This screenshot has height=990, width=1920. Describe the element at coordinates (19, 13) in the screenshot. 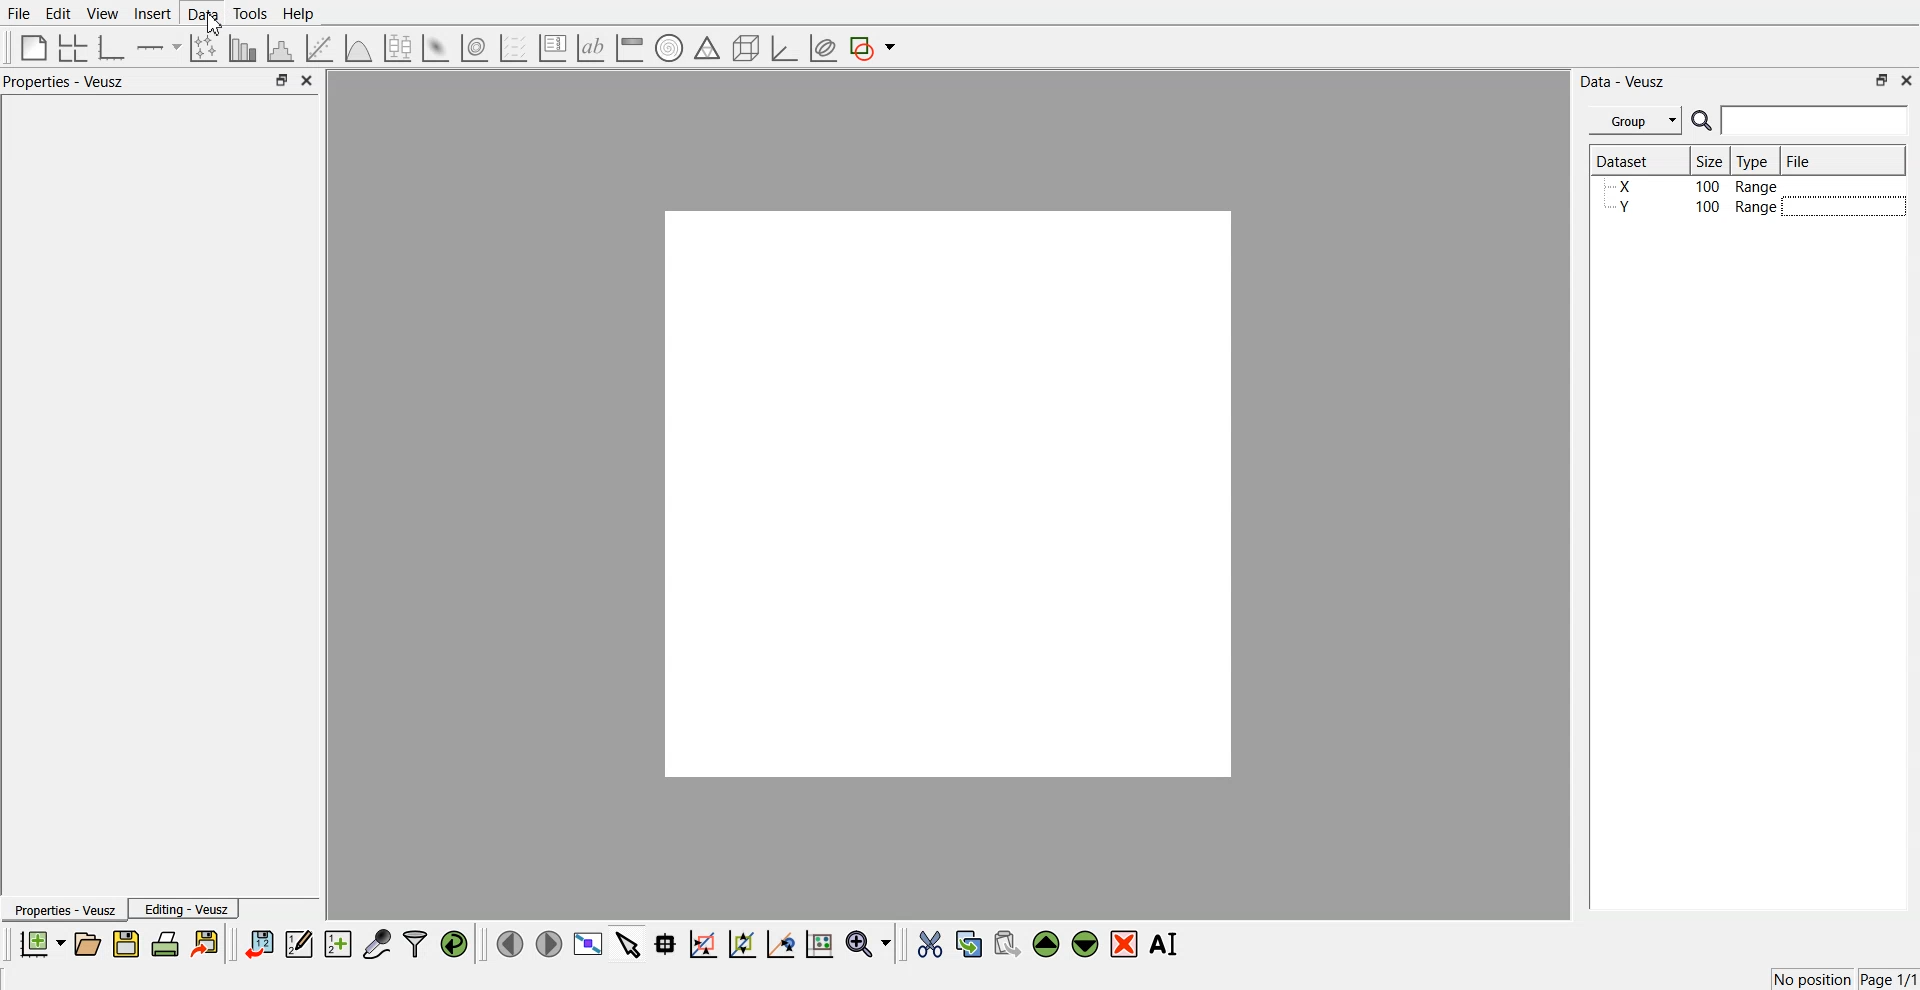

I see `File` at that location.